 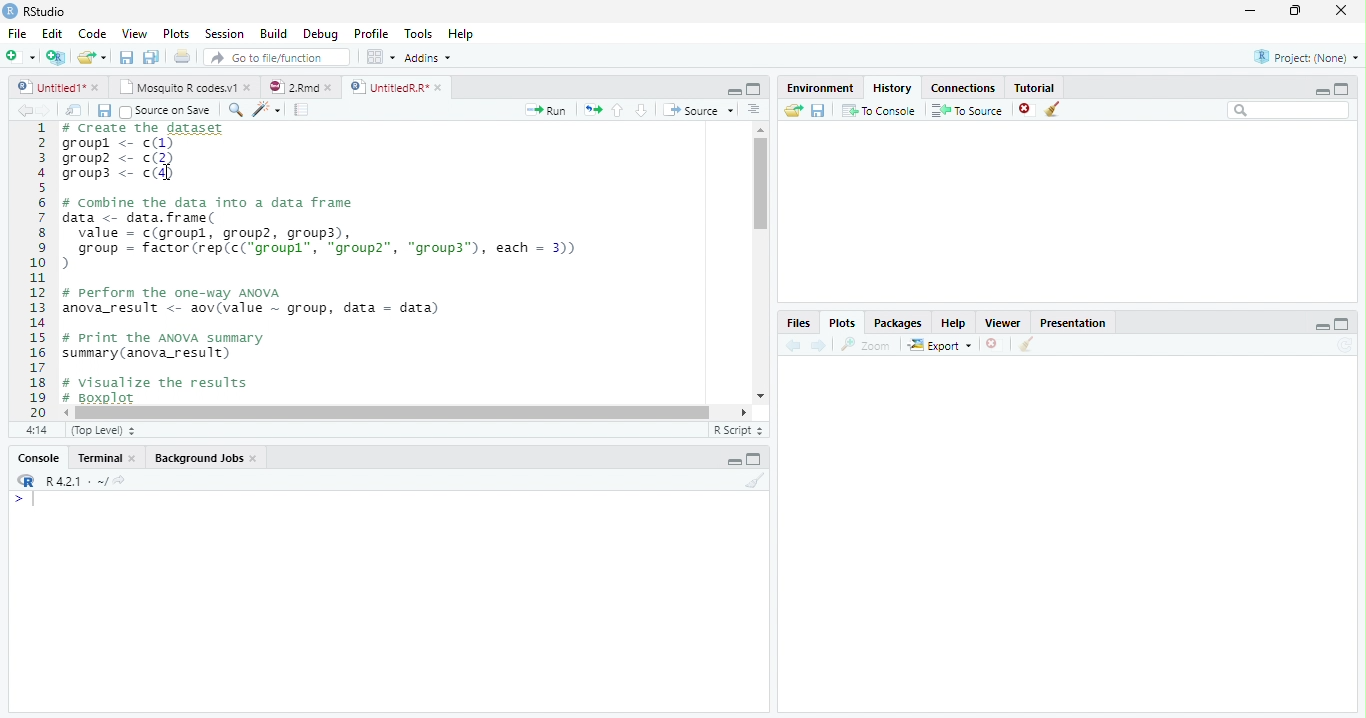 What do you see at coordinates (617, 109) in the screenshot?
I see `Go to previous section` at bounding box center [617, 109].